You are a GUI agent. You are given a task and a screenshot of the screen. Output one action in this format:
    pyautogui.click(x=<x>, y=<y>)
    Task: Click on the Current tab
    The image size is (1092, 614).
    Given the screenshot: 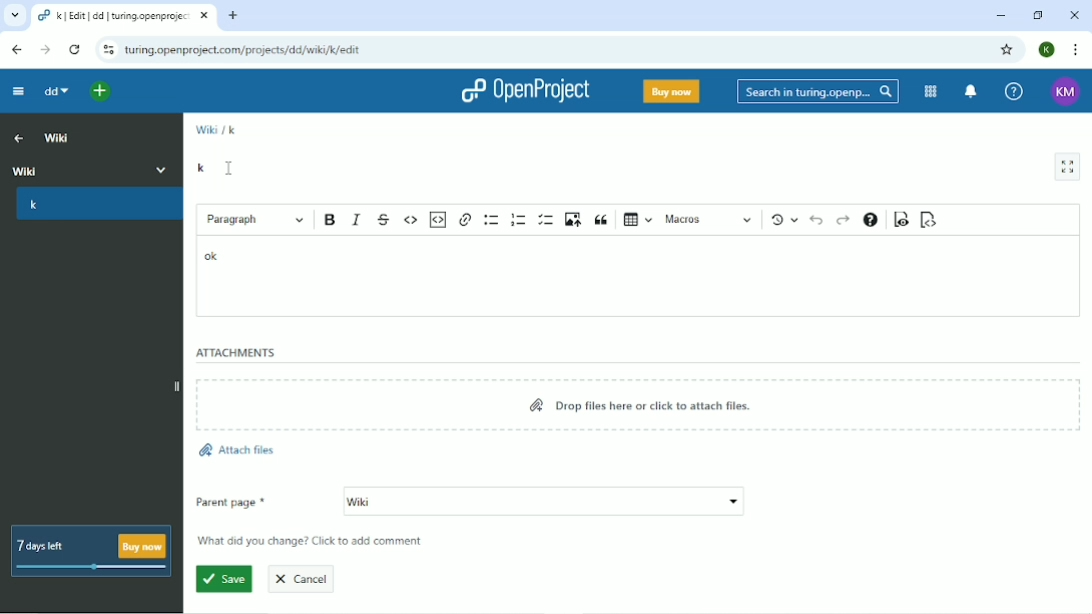 What is the action you would take?
    pyautogui.click(x=122, y=18)
    